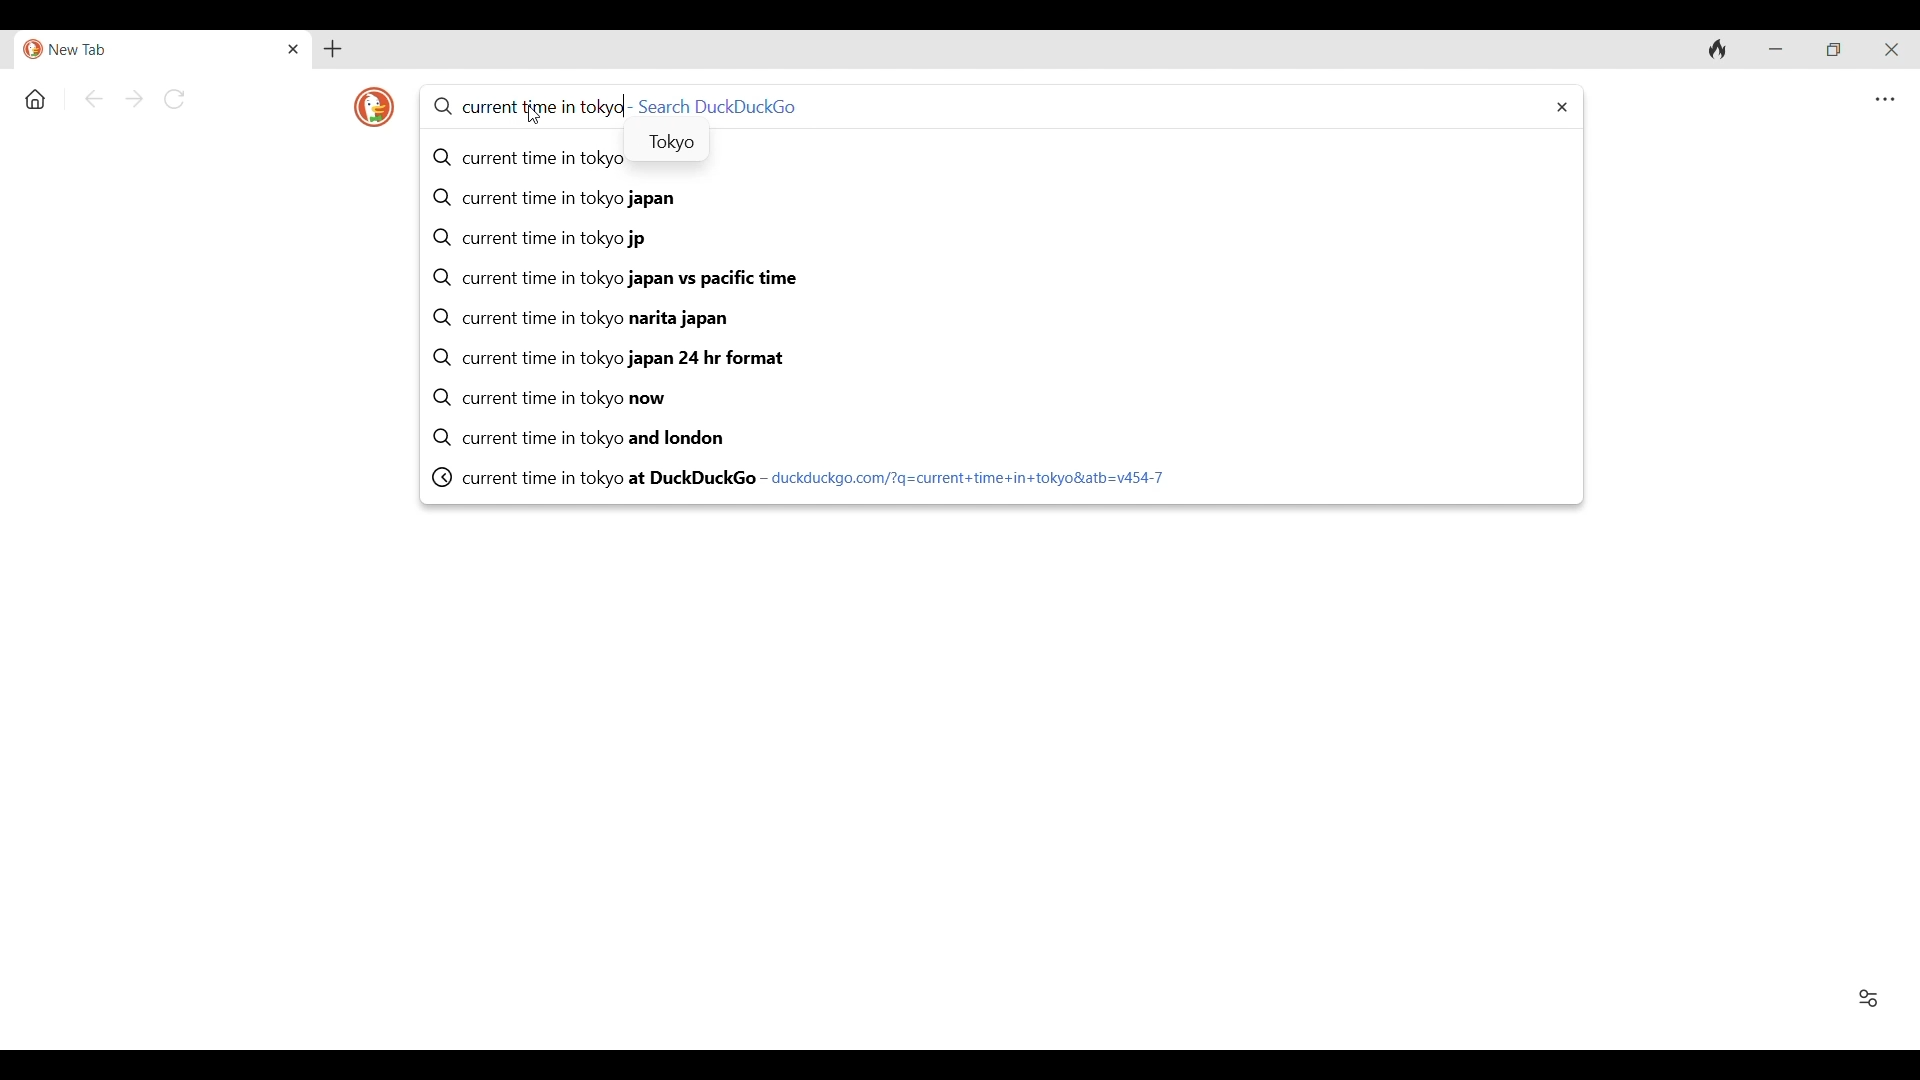  Describe the element at coordinates (525, 108) in the screenshot. I see `current time in tokyo` at that location.